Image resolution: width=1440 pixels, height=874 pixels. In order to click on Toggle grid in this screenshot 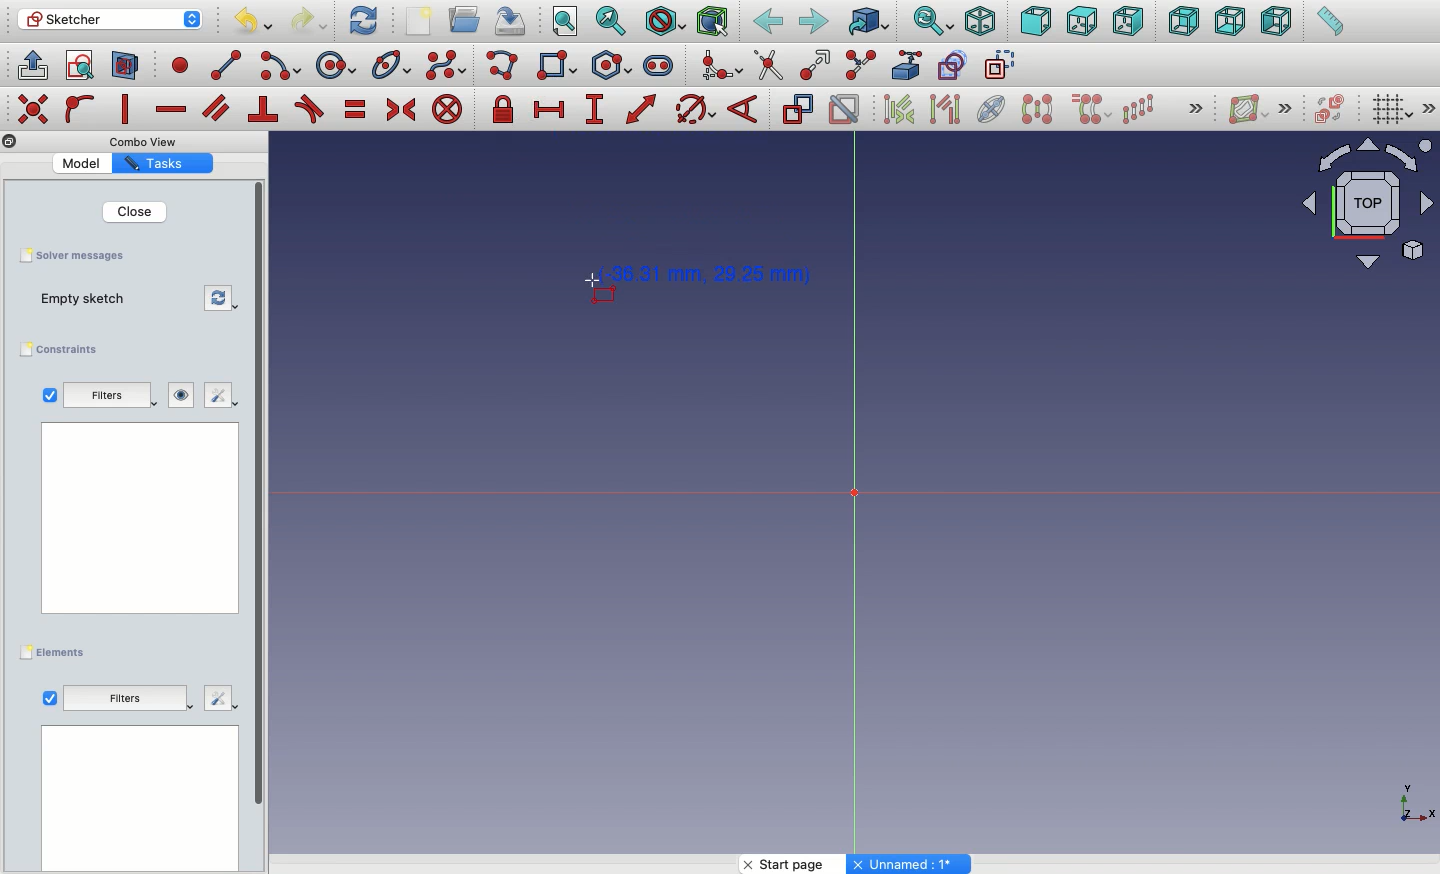, I will do `click(1390, 108)`.